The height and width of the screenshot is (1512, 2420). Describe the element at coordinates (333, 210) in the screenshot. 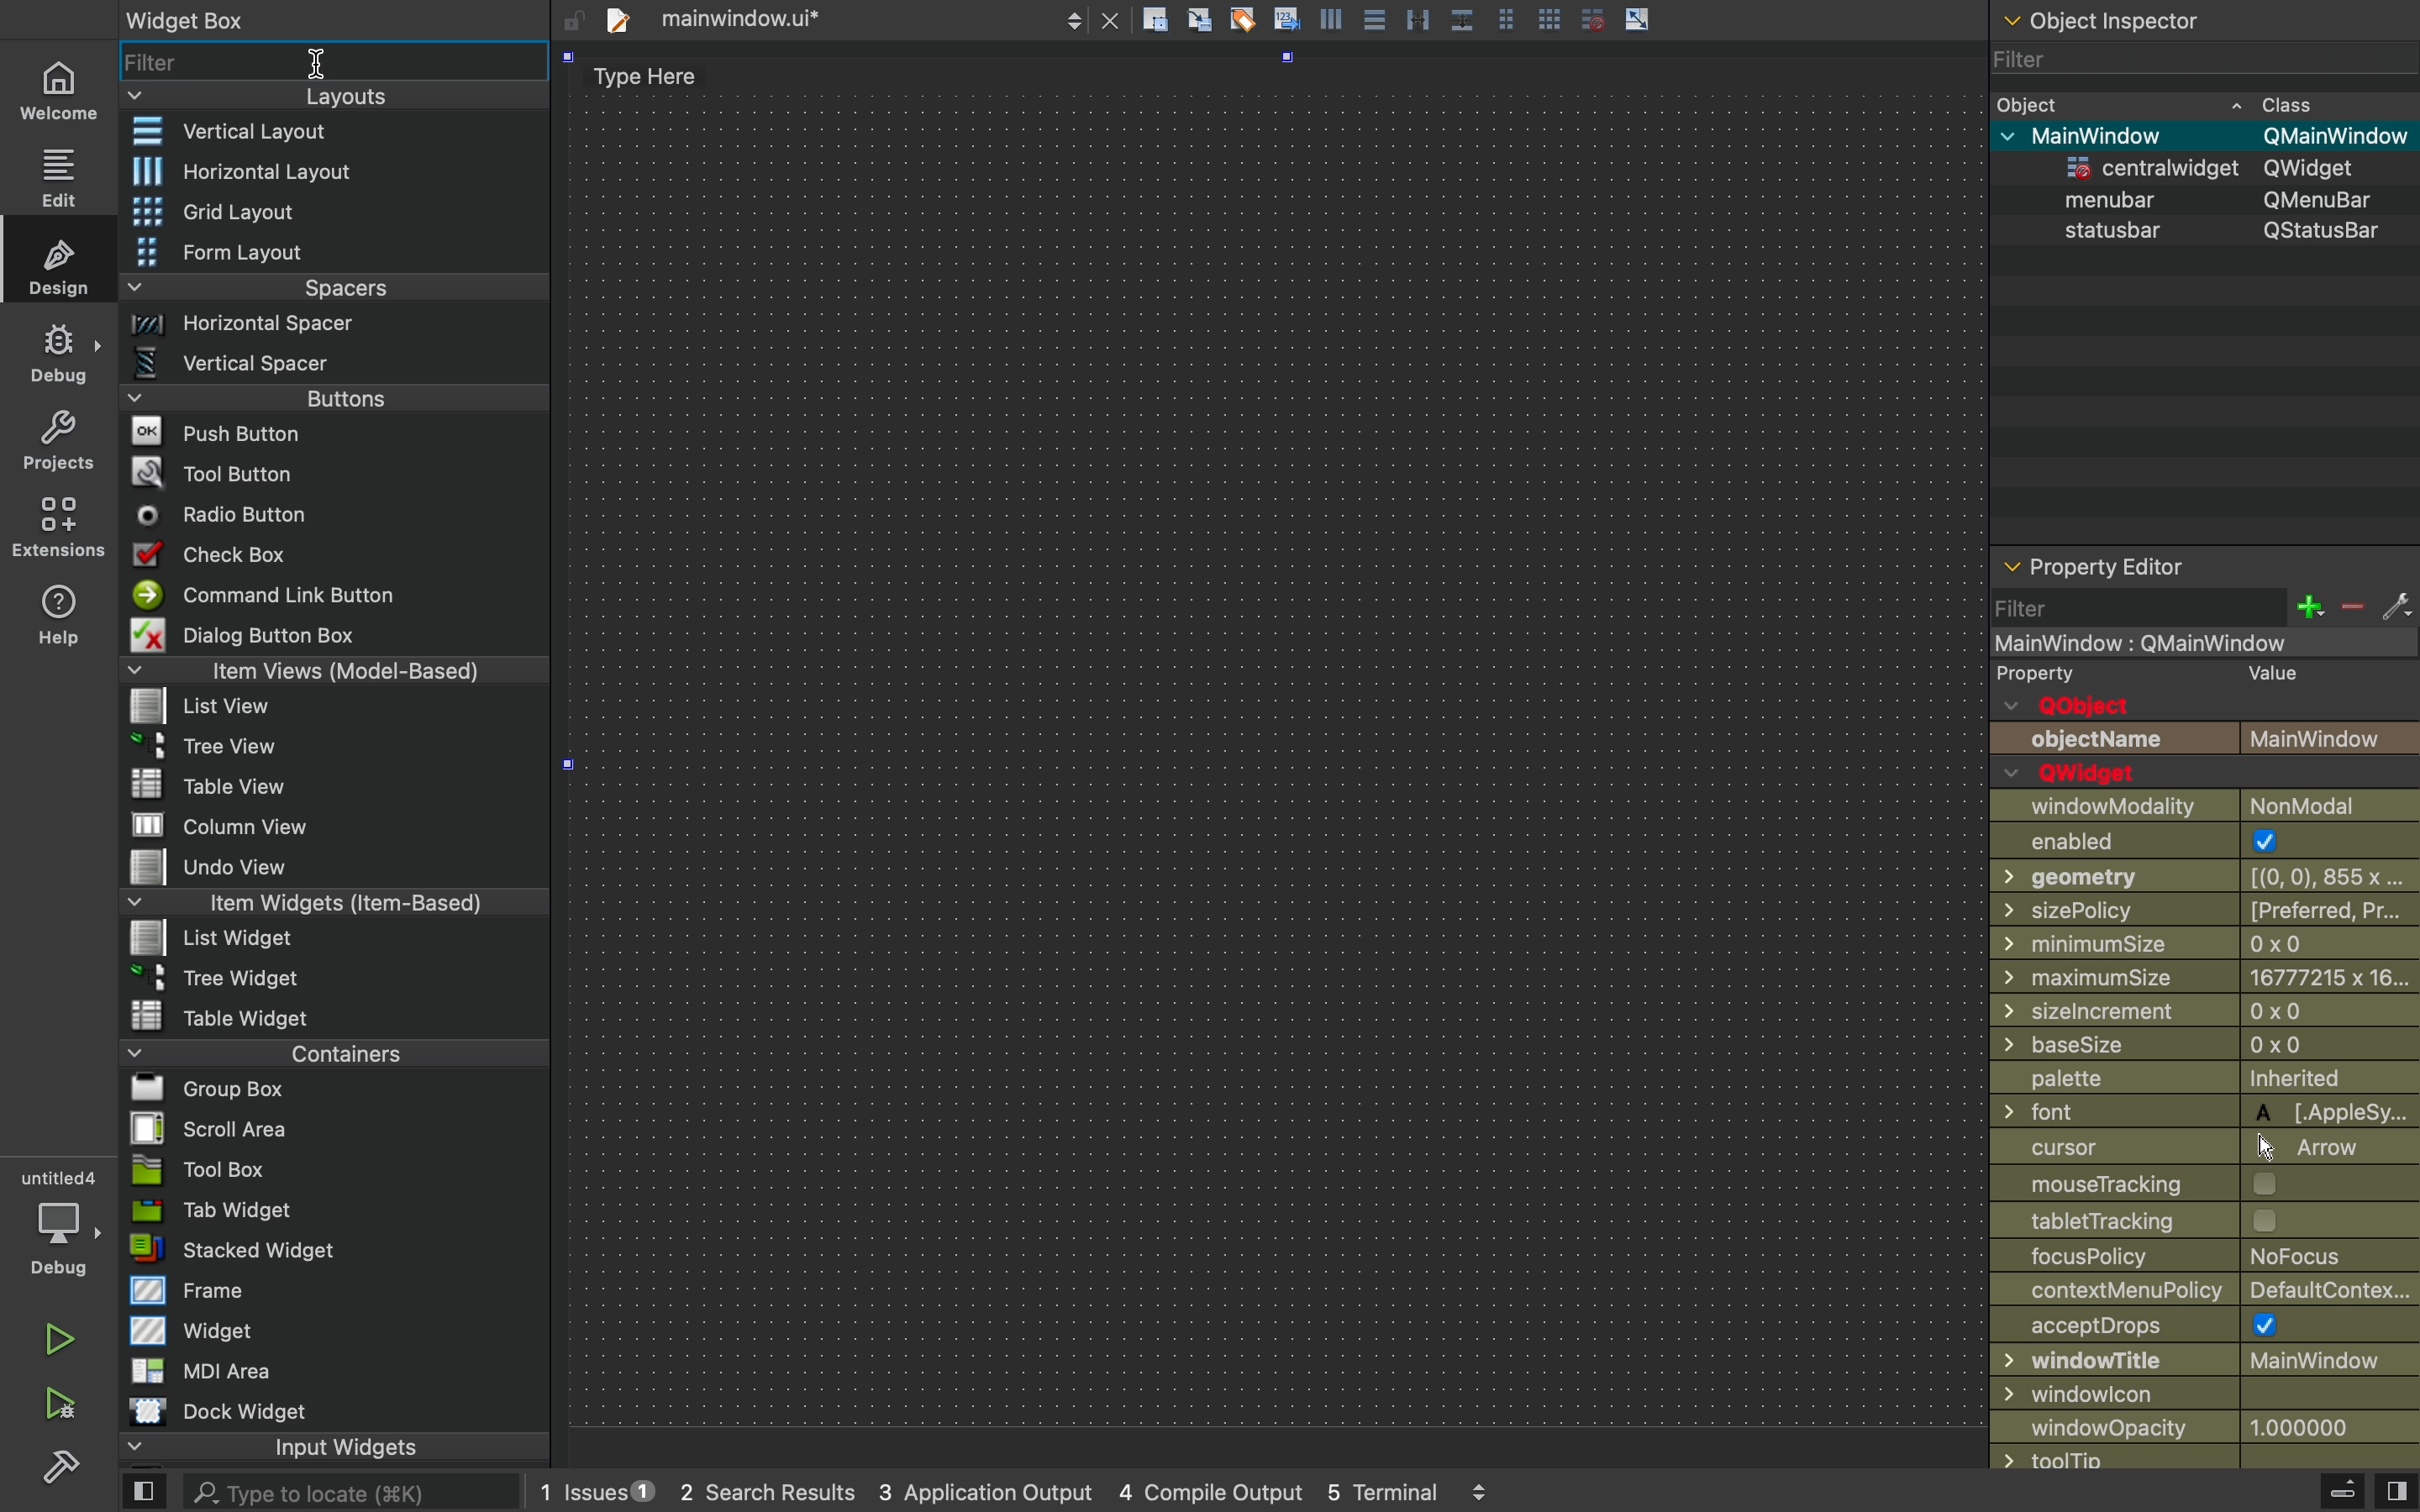

I see `grid layout` at that location.